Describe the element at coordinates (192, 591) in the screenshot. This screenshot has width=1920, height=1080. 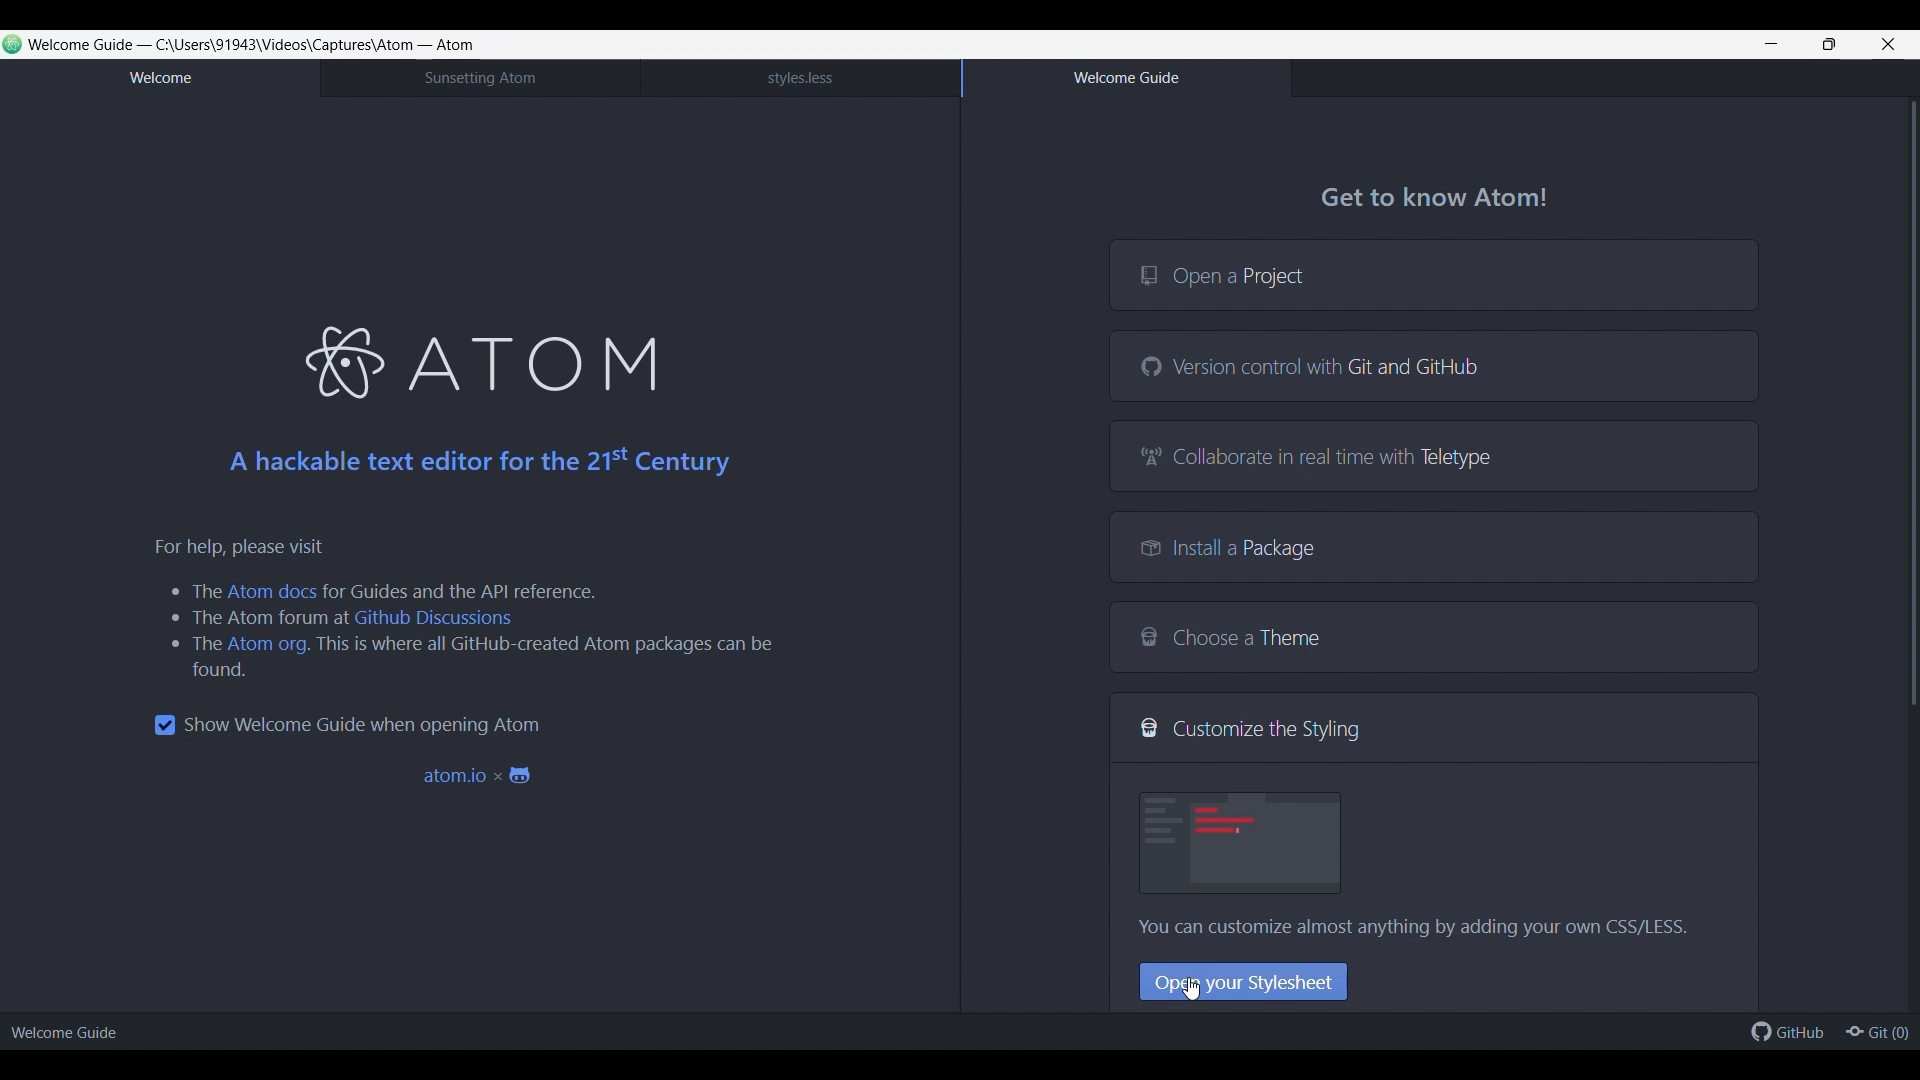
I see `the` at that location.